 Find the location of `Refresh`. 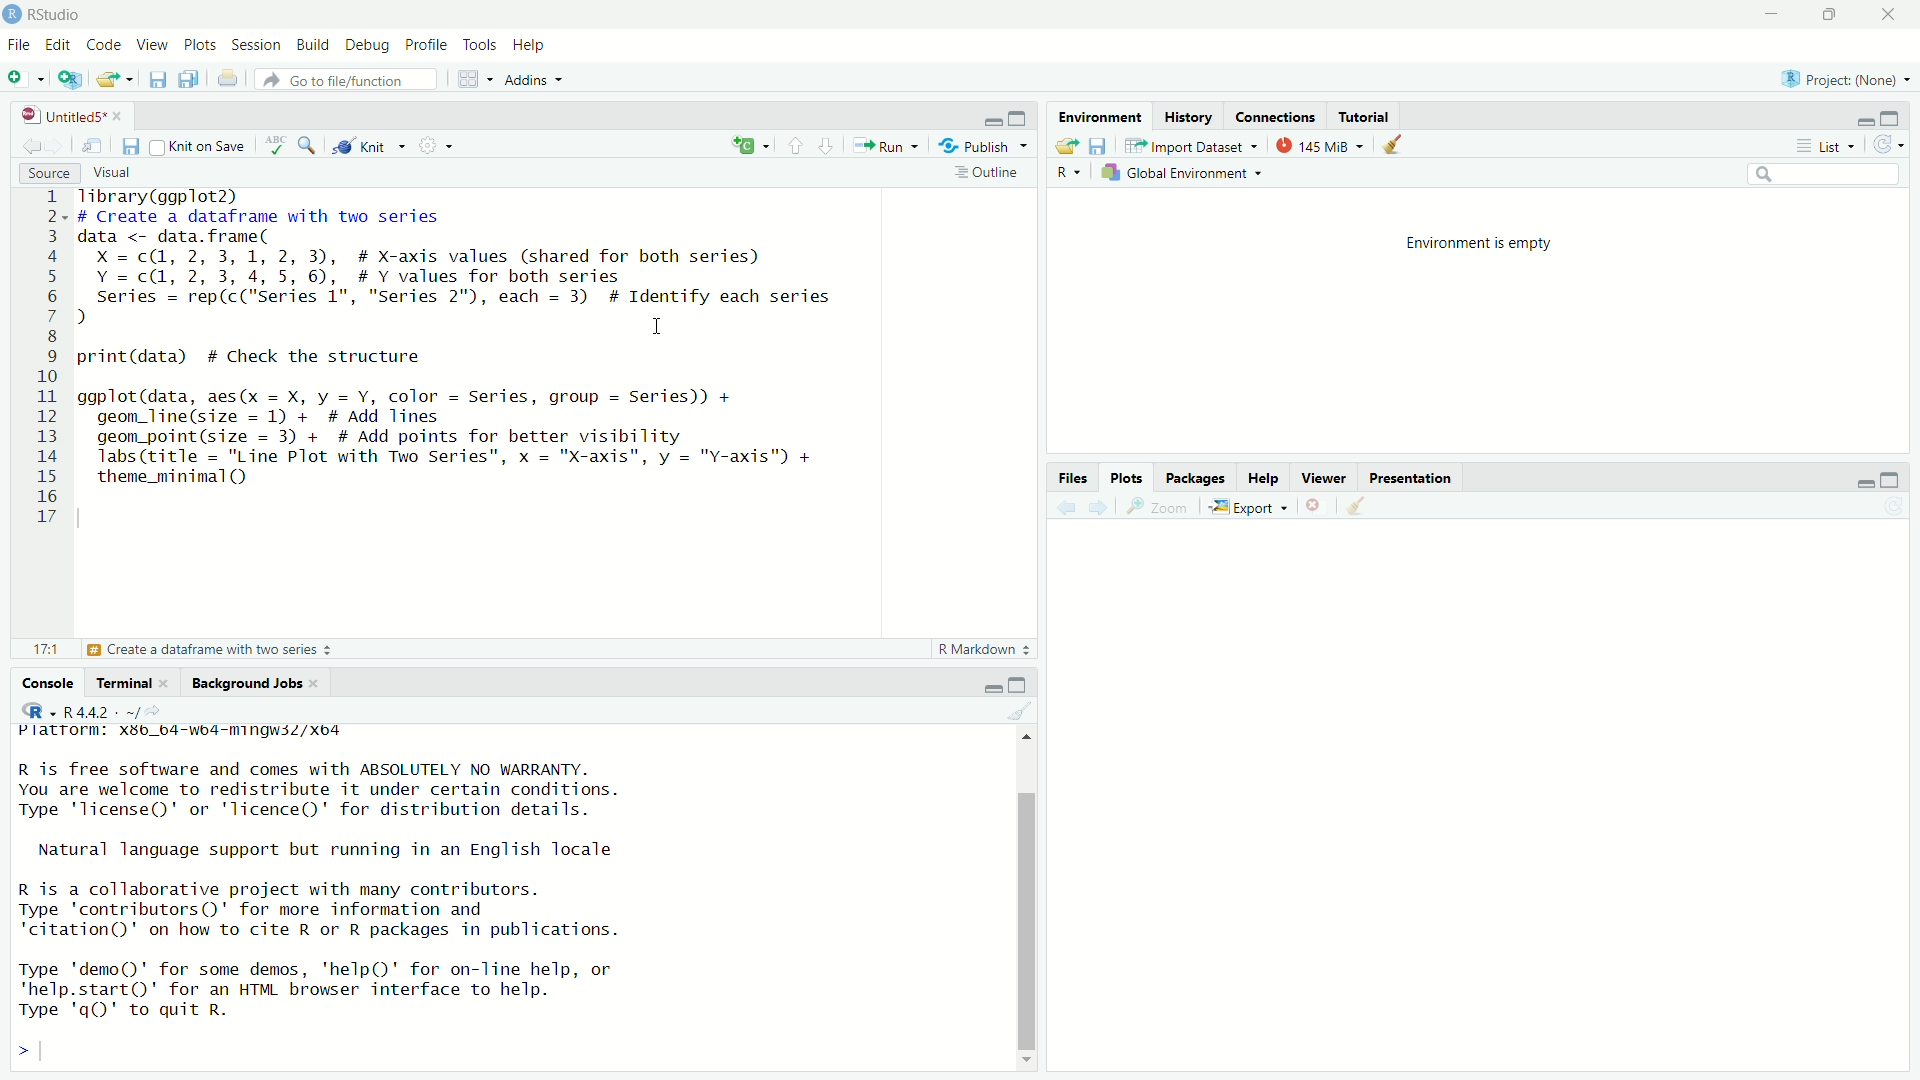

Refresh is located at coordinates (1892, 509).